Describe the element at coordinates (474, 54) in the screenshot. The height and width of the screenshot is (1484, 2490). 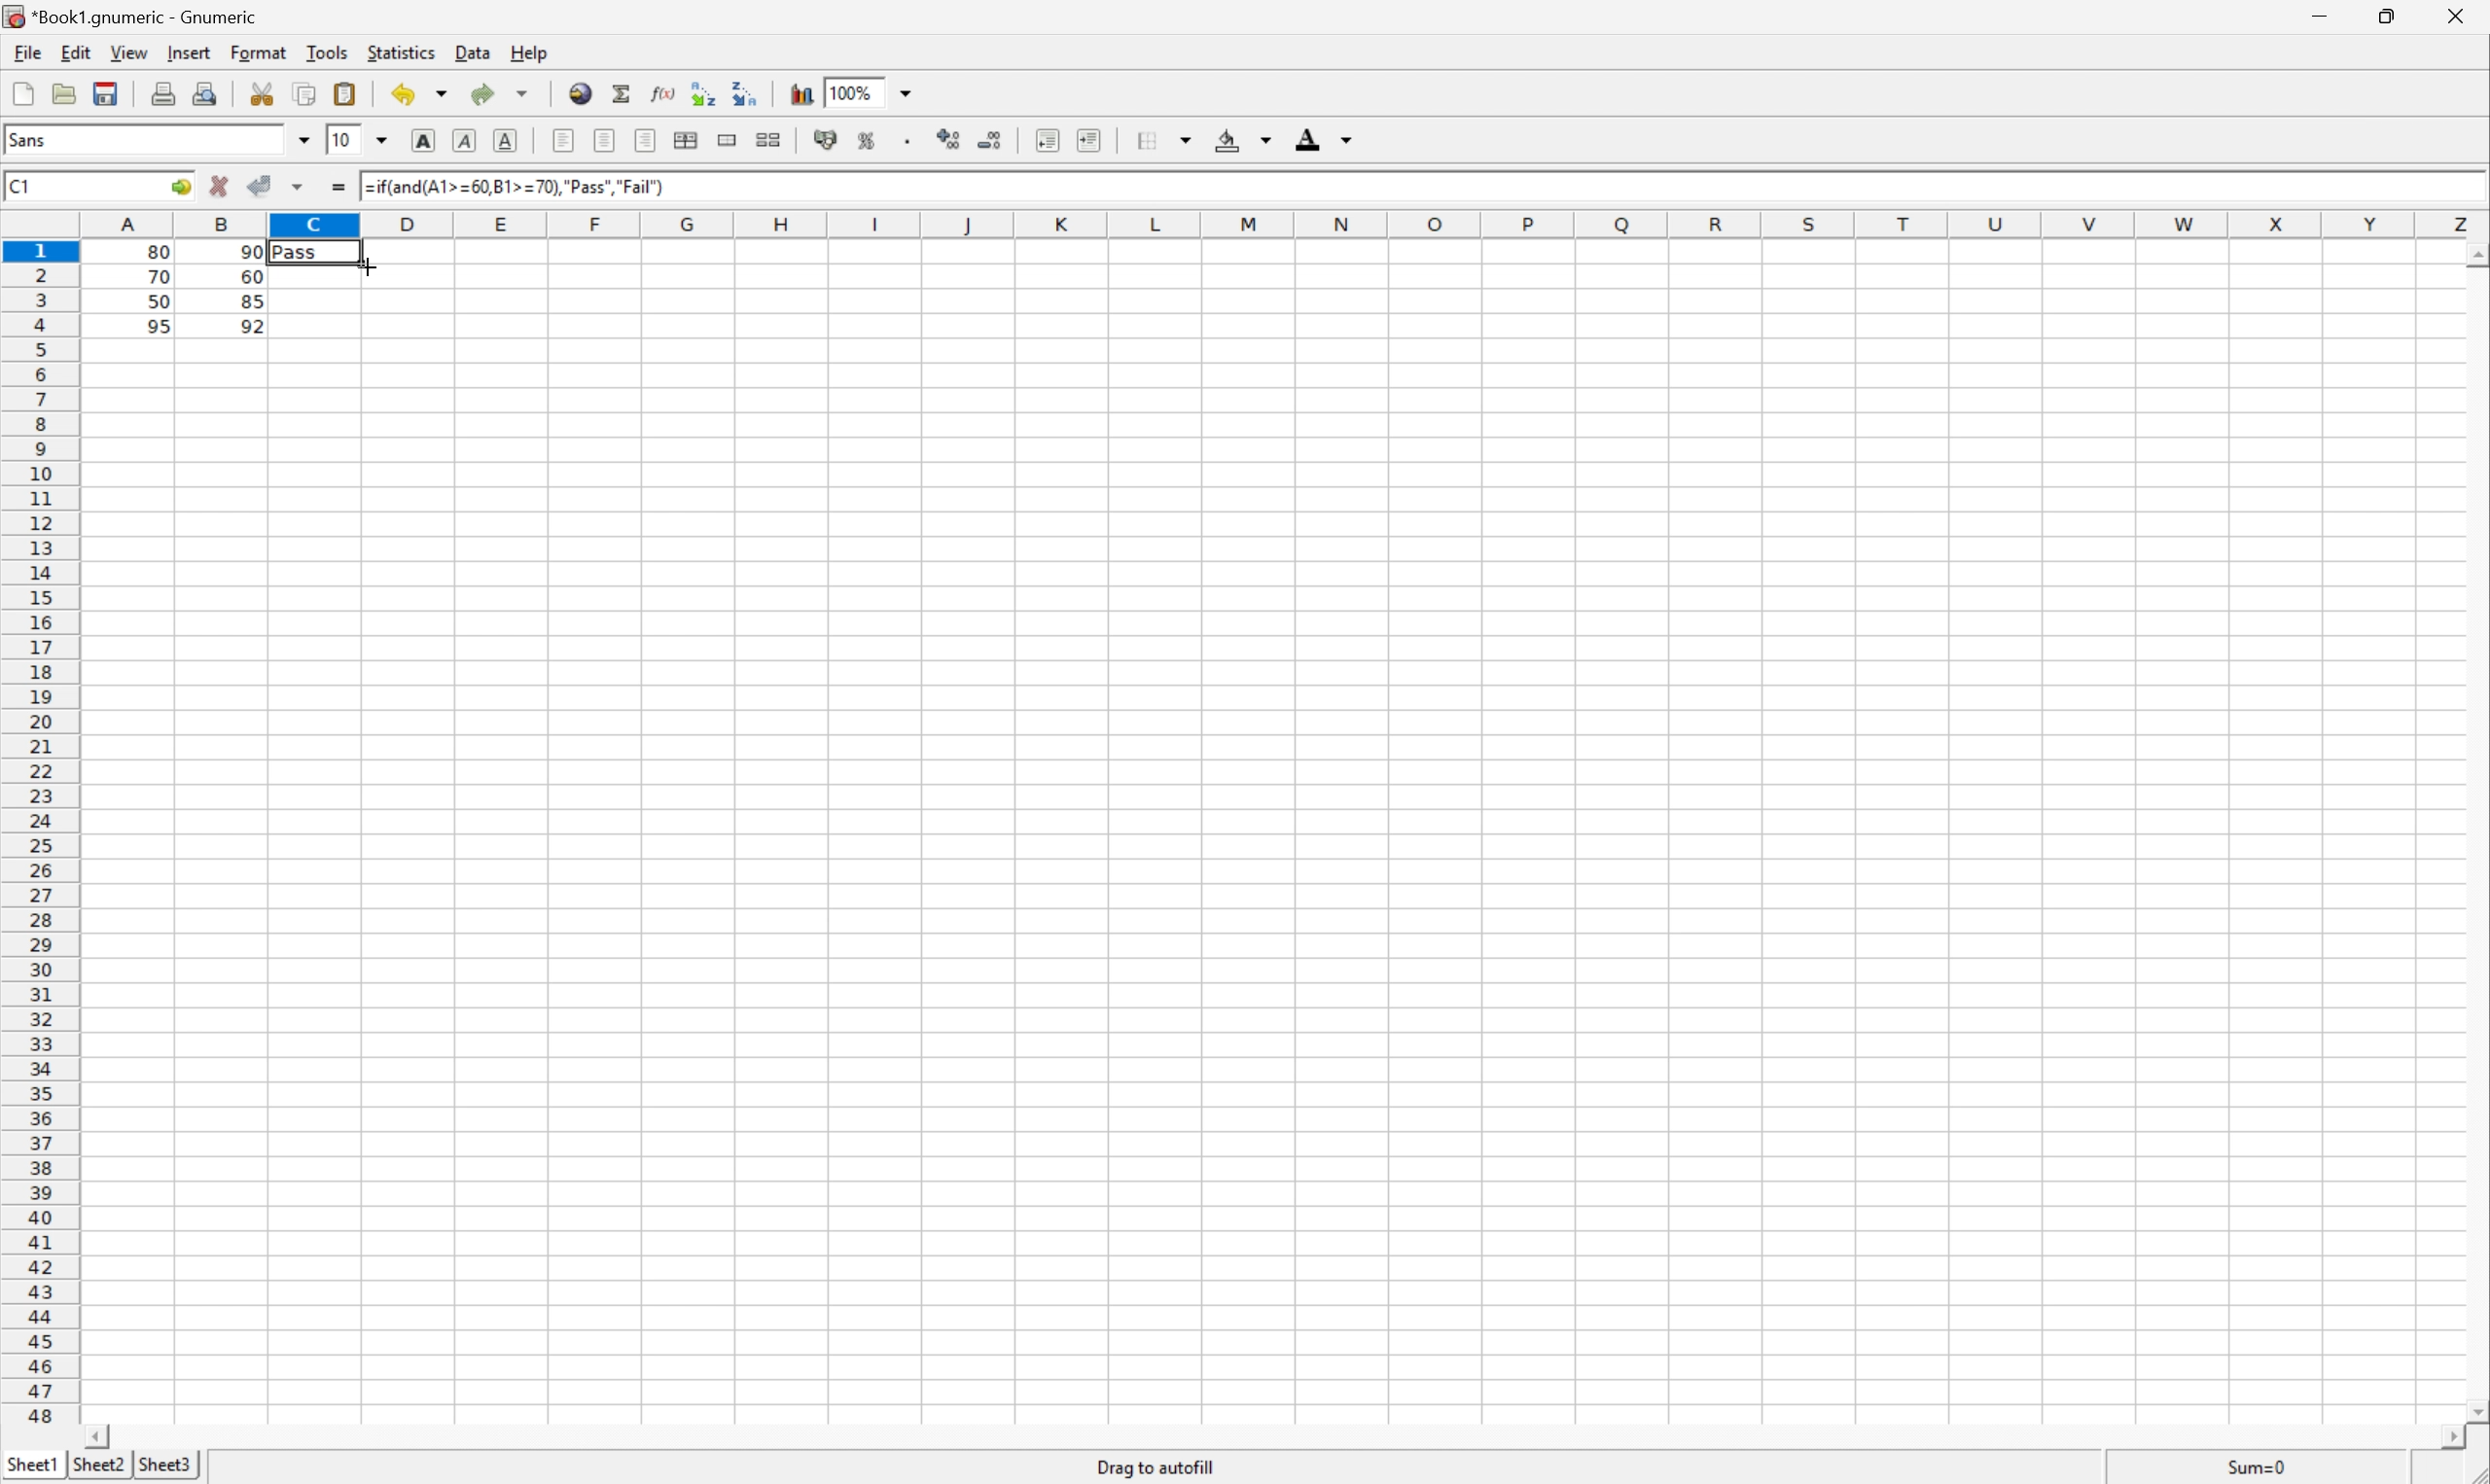
I see `Data` at that location.